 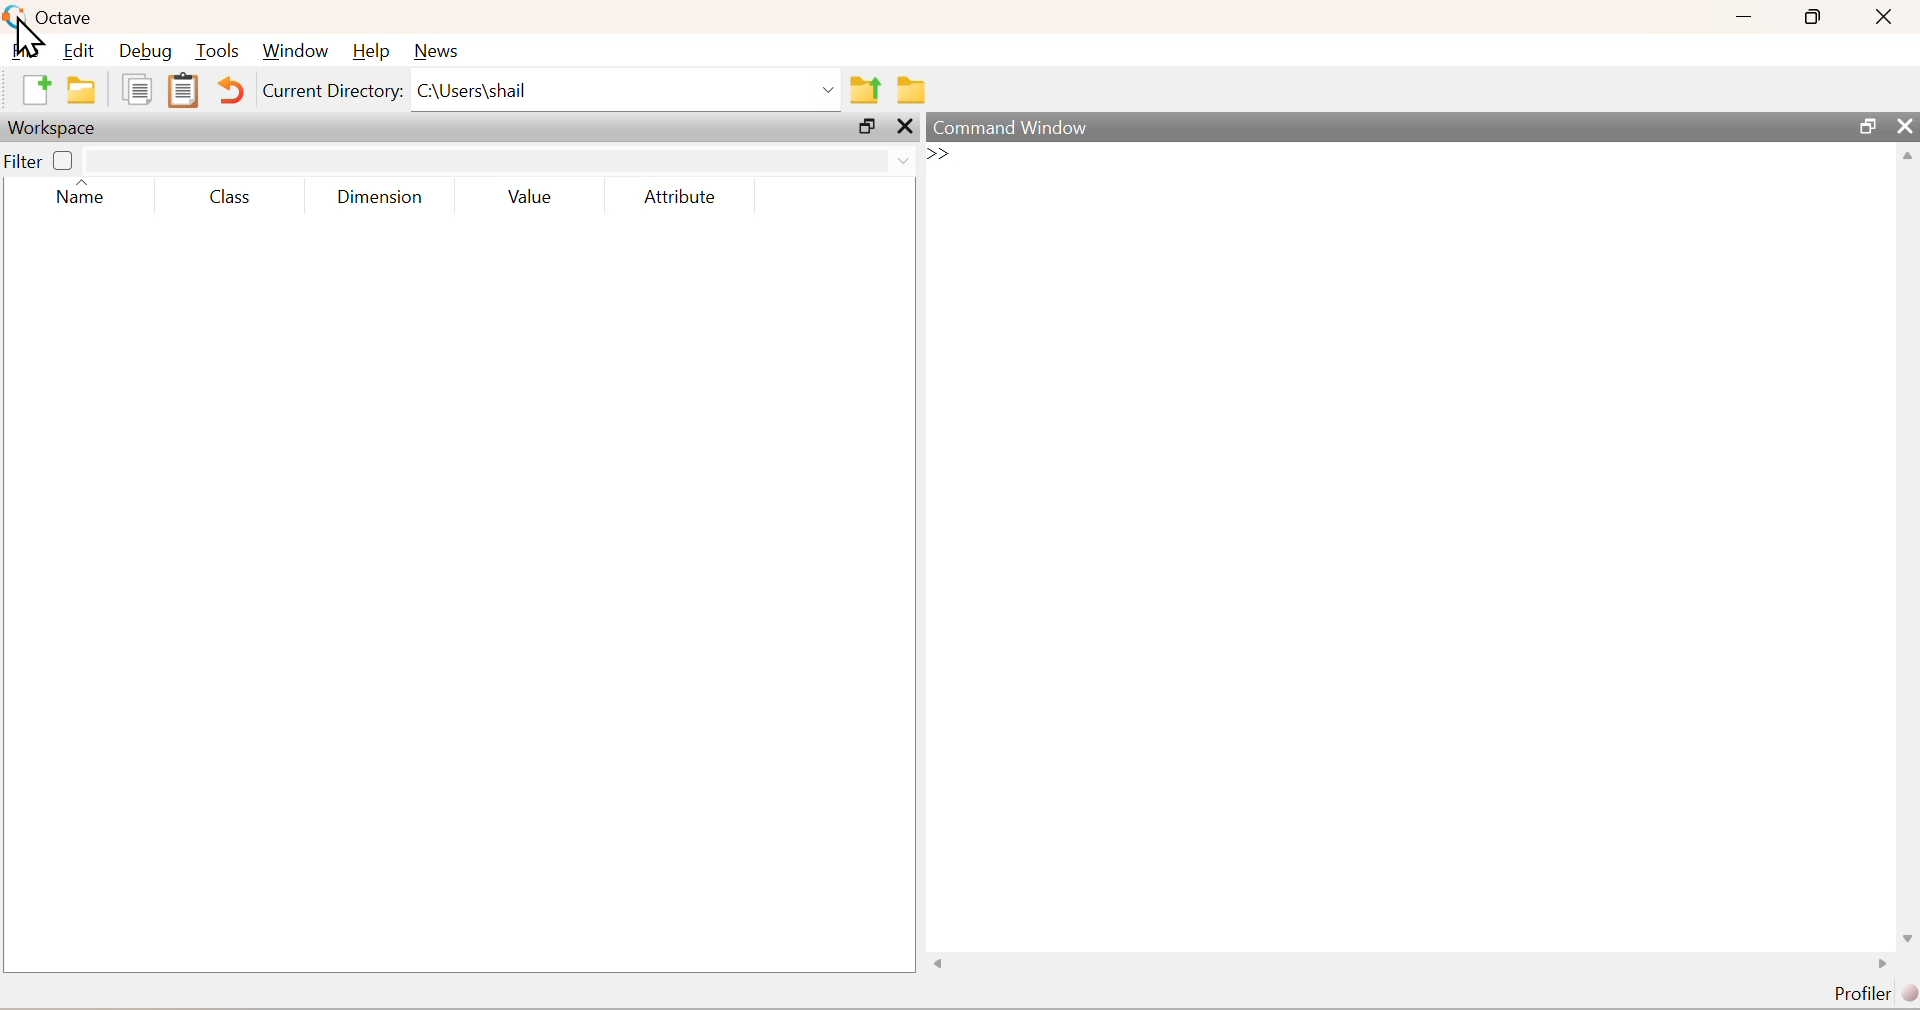 I want to click on down, so click(x=904, y=161).